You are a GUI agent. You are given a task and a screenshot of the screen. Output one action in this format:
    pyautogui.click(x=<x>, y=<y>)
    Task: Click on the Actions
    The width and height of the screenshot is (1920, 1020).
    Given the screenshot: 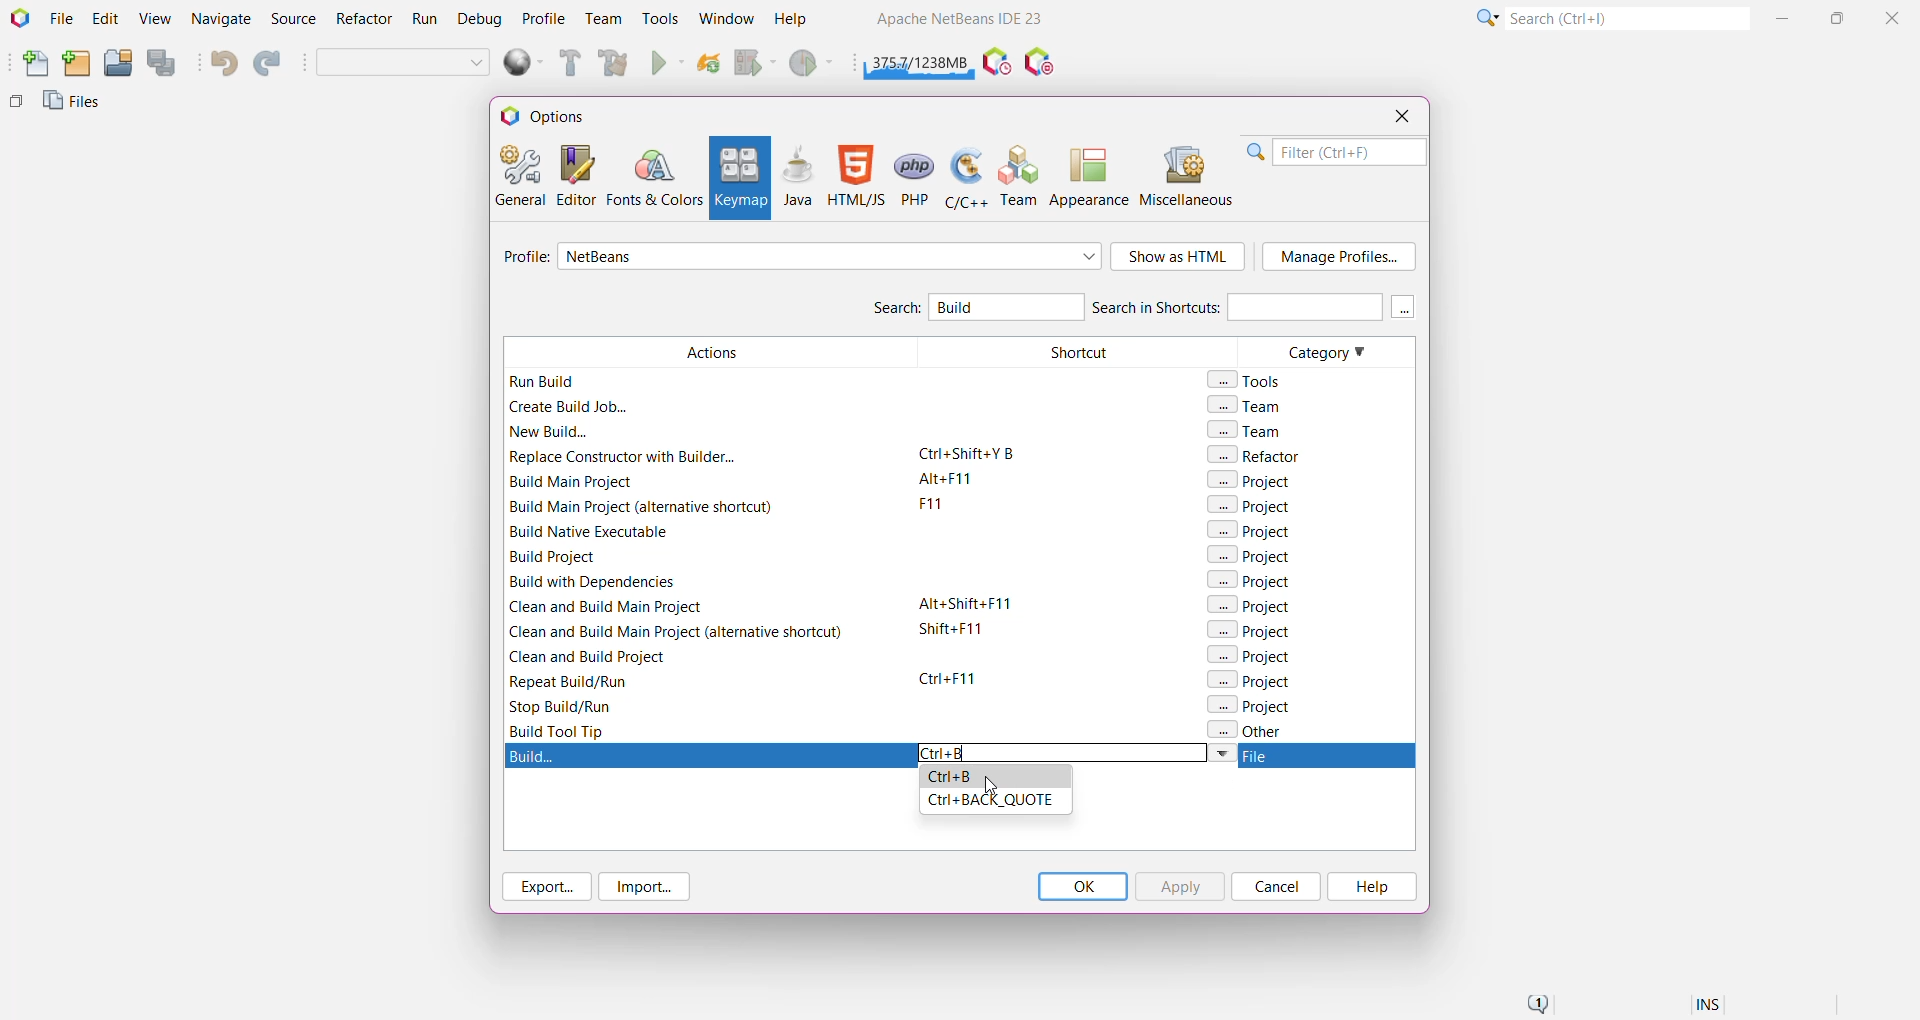 What is the action you would take?
    pyautogui.click(x=704, y=538)
    